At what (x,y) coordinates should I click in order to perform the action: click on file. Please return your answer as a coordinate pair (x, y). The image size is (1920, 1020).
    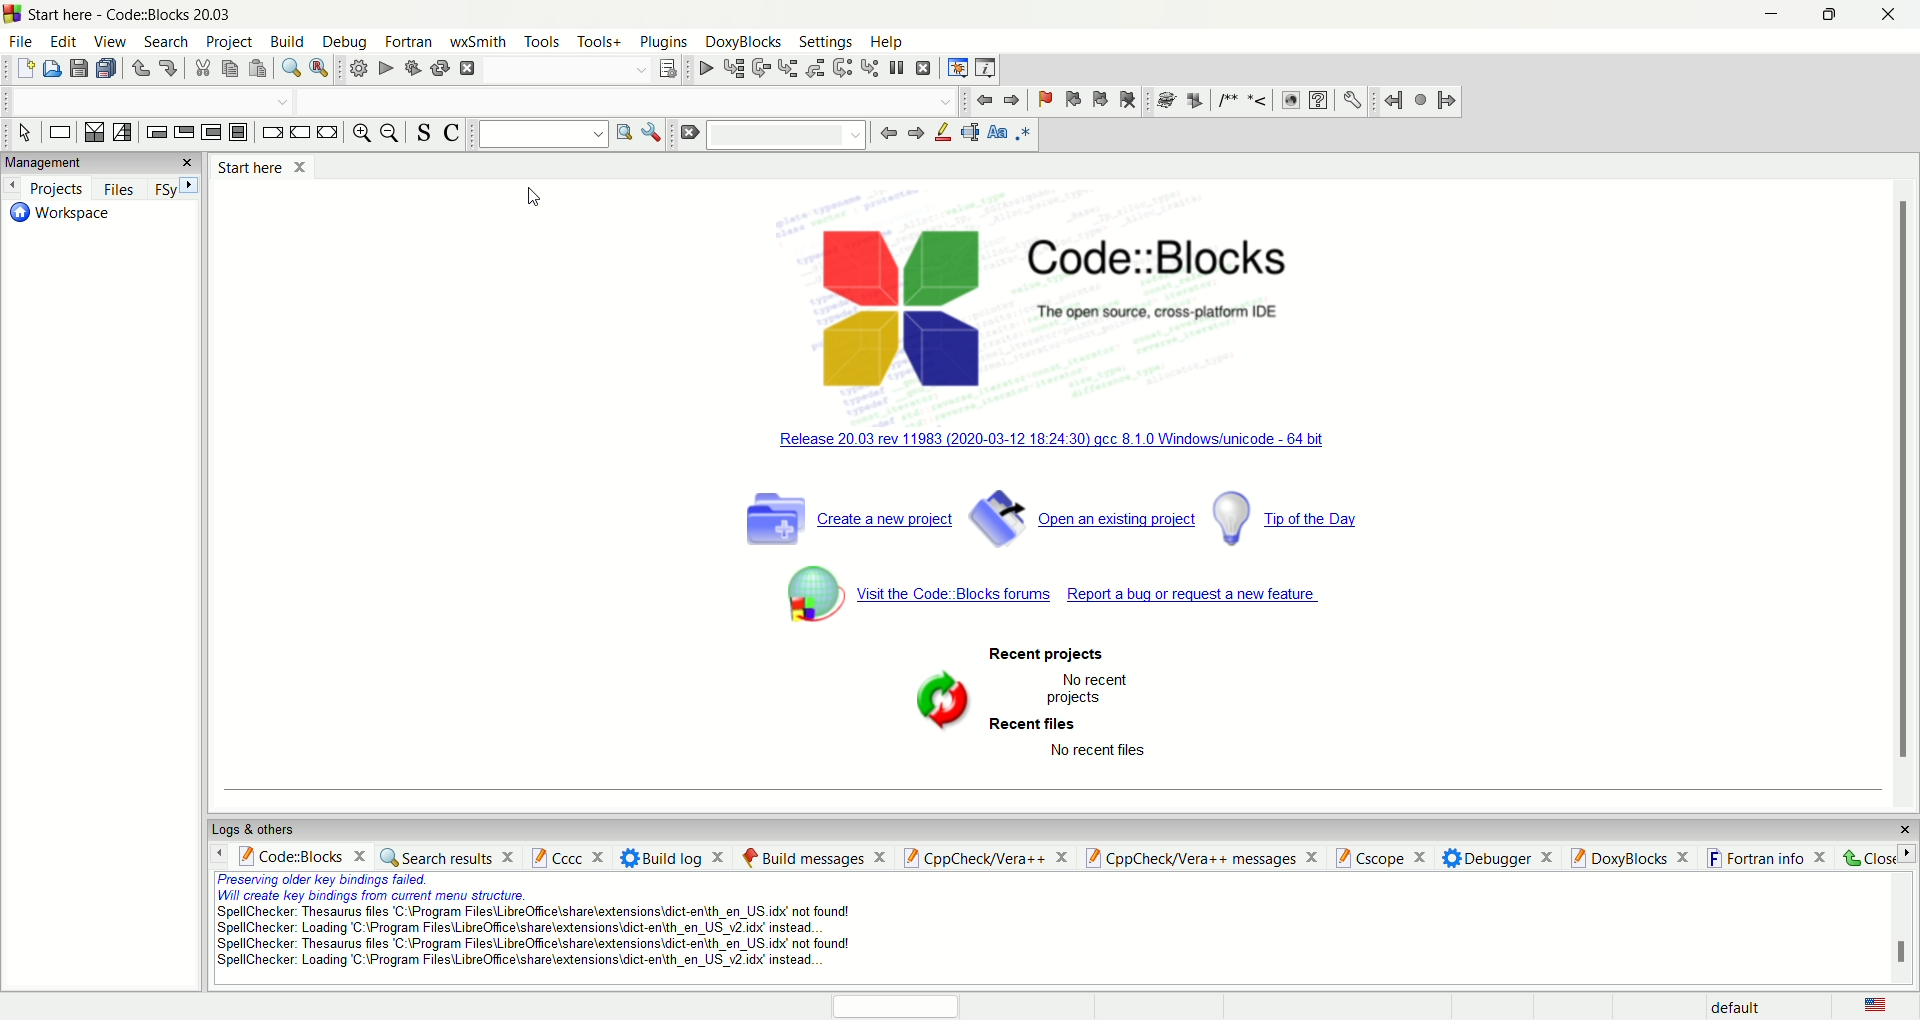
    Looking at the image, I should click on (20, 41).